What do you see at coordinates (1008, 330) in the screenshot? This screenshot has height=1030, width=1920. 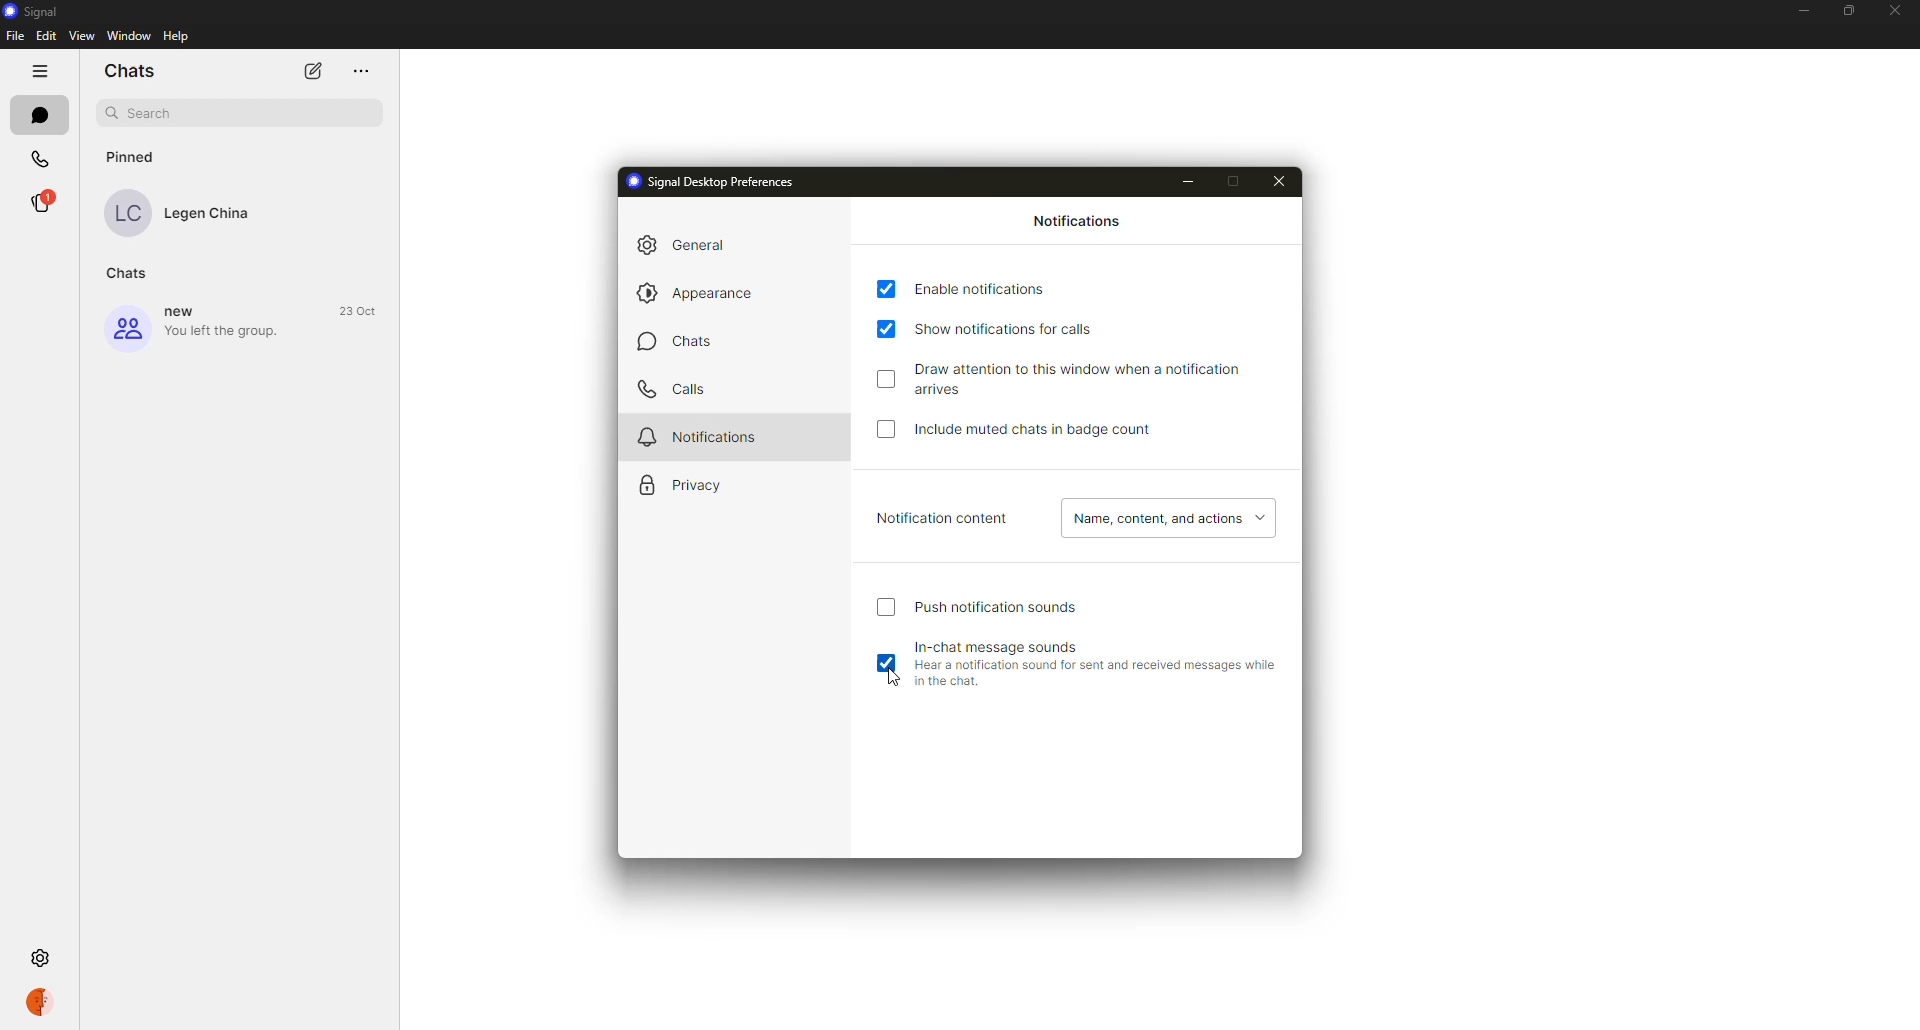 I see `show notification for calls` at bounding box center [1008, 330].